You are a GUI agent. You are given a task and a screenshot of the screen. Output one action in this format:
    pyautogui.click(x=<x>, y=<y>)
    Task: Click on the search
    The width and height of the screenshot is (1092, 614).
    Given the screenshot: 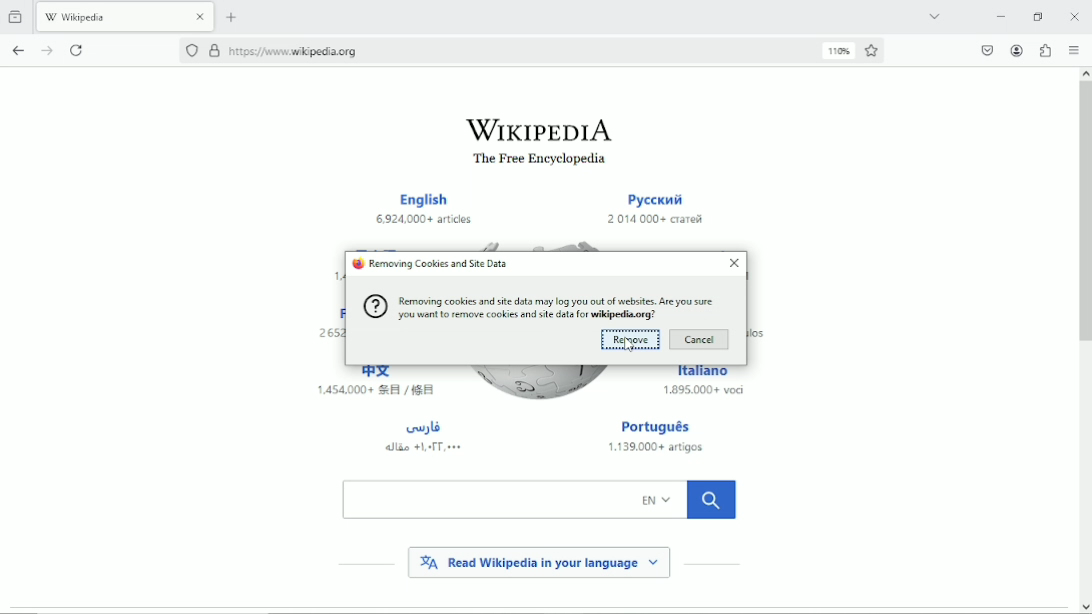 What is the action you would take?
    pyautogui.click(x=539, y=499)
    